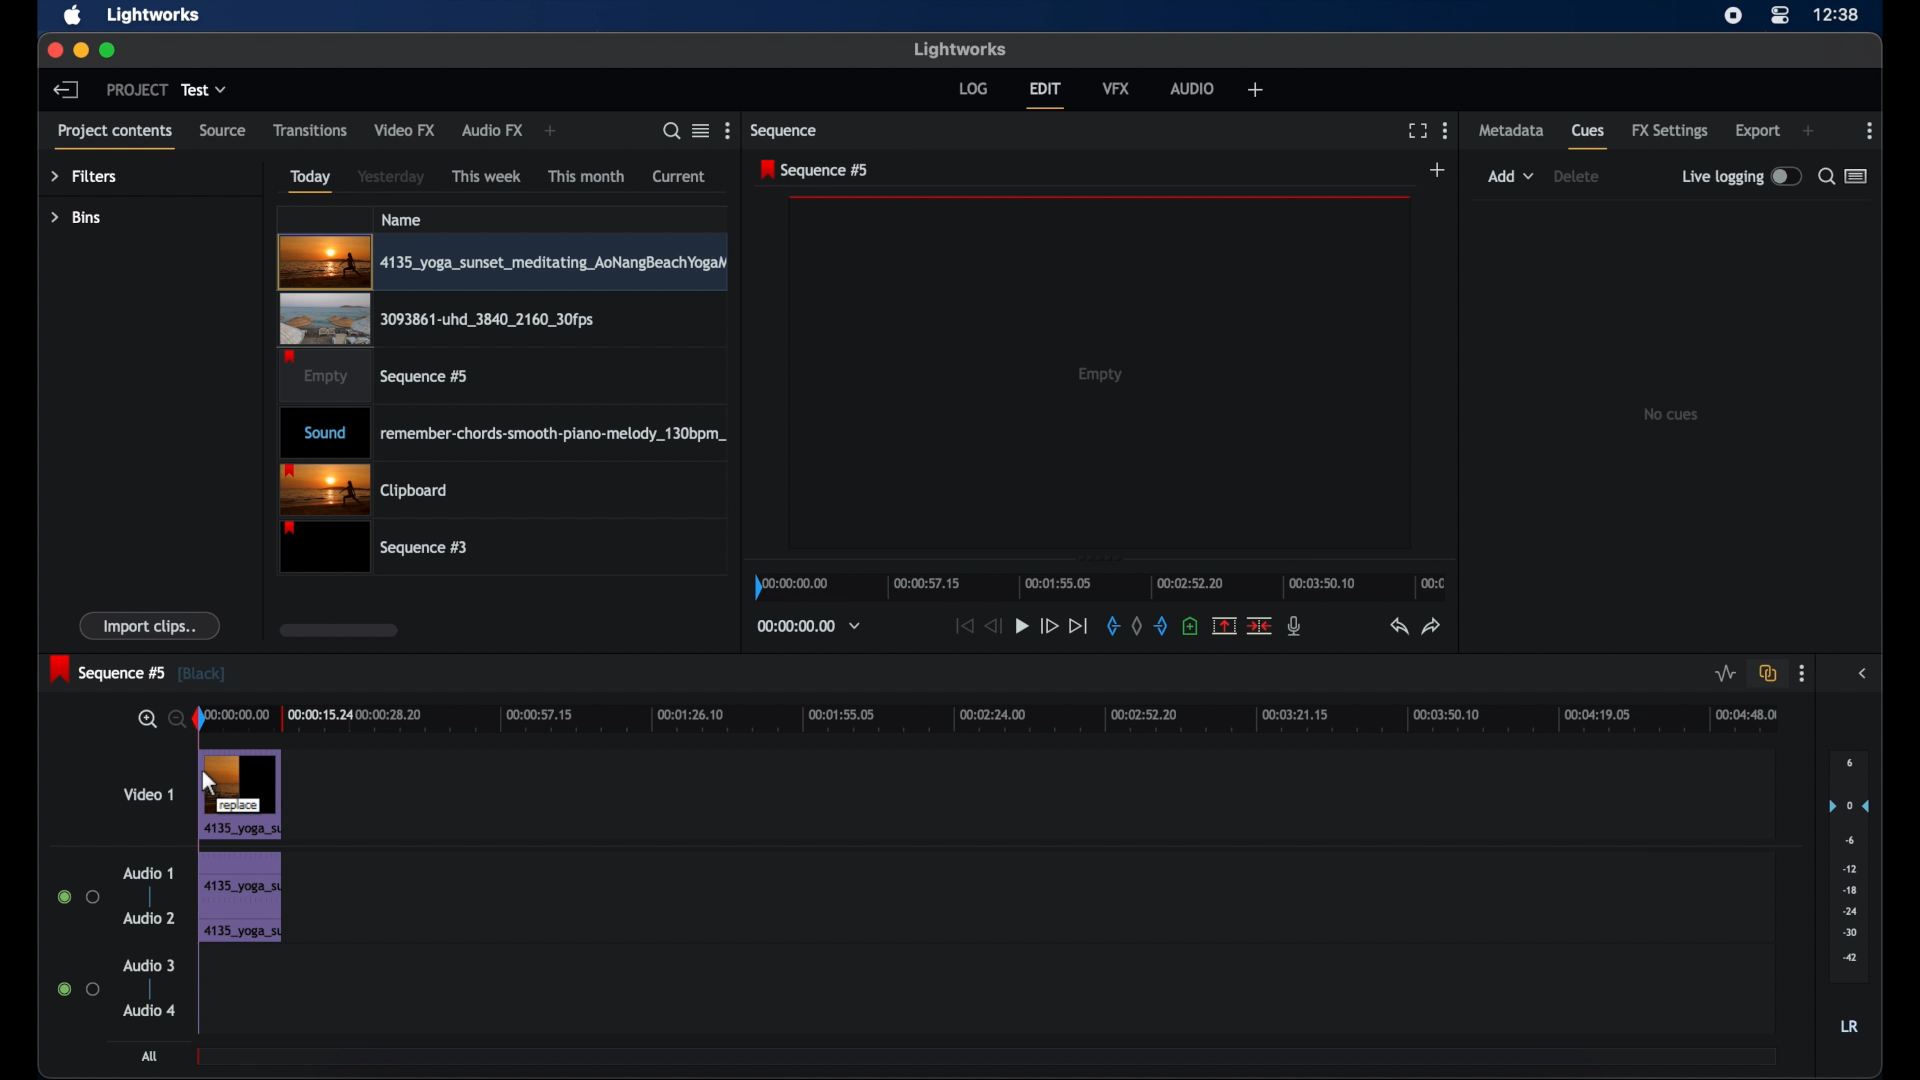 The width and height of the screenshot is (1920, 1080). What do you see at coordinates (76, 217) in the screenshot?
I see `bins` at bounding box center [76, 217].